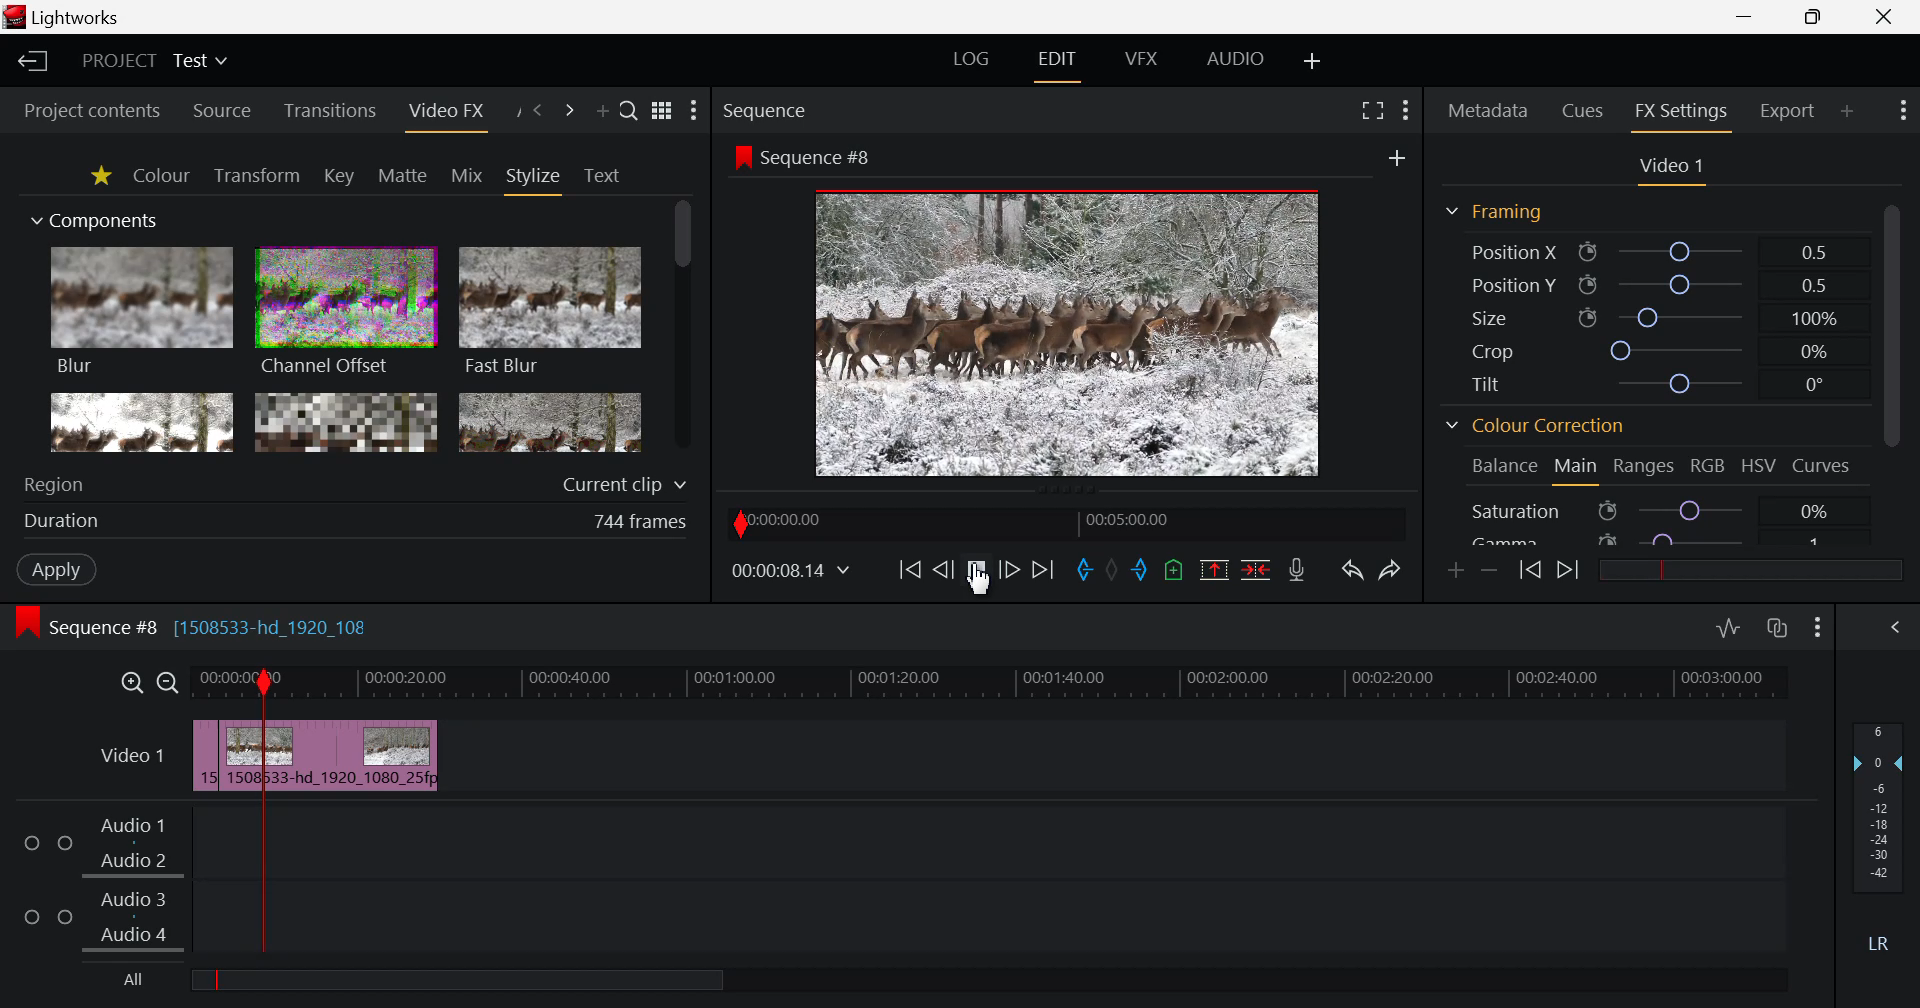  What do you see at coordinates (130, 683) in the screenshot?
I see `Timeline Zoom In` at bounding box center [130, 683].